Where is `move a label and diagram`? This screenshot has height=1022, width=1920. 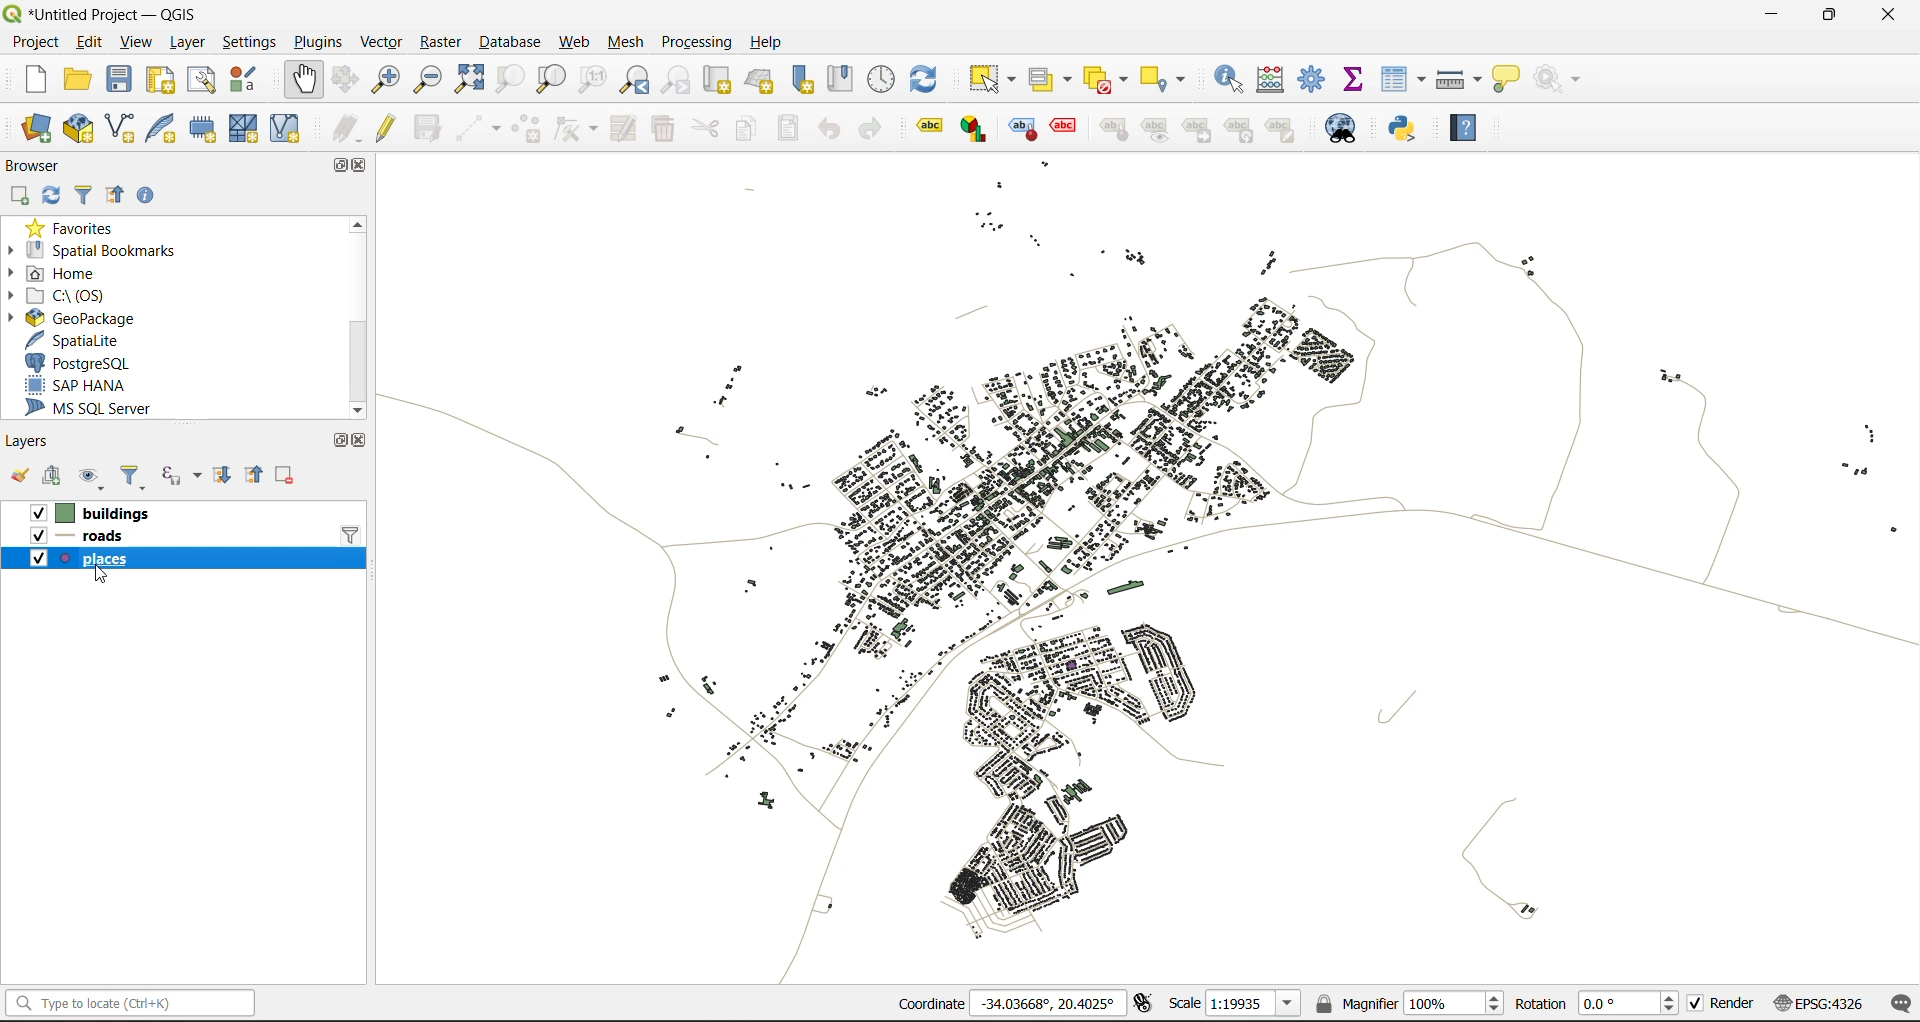
move a label and diagram is located at coordinates (1198, 129).